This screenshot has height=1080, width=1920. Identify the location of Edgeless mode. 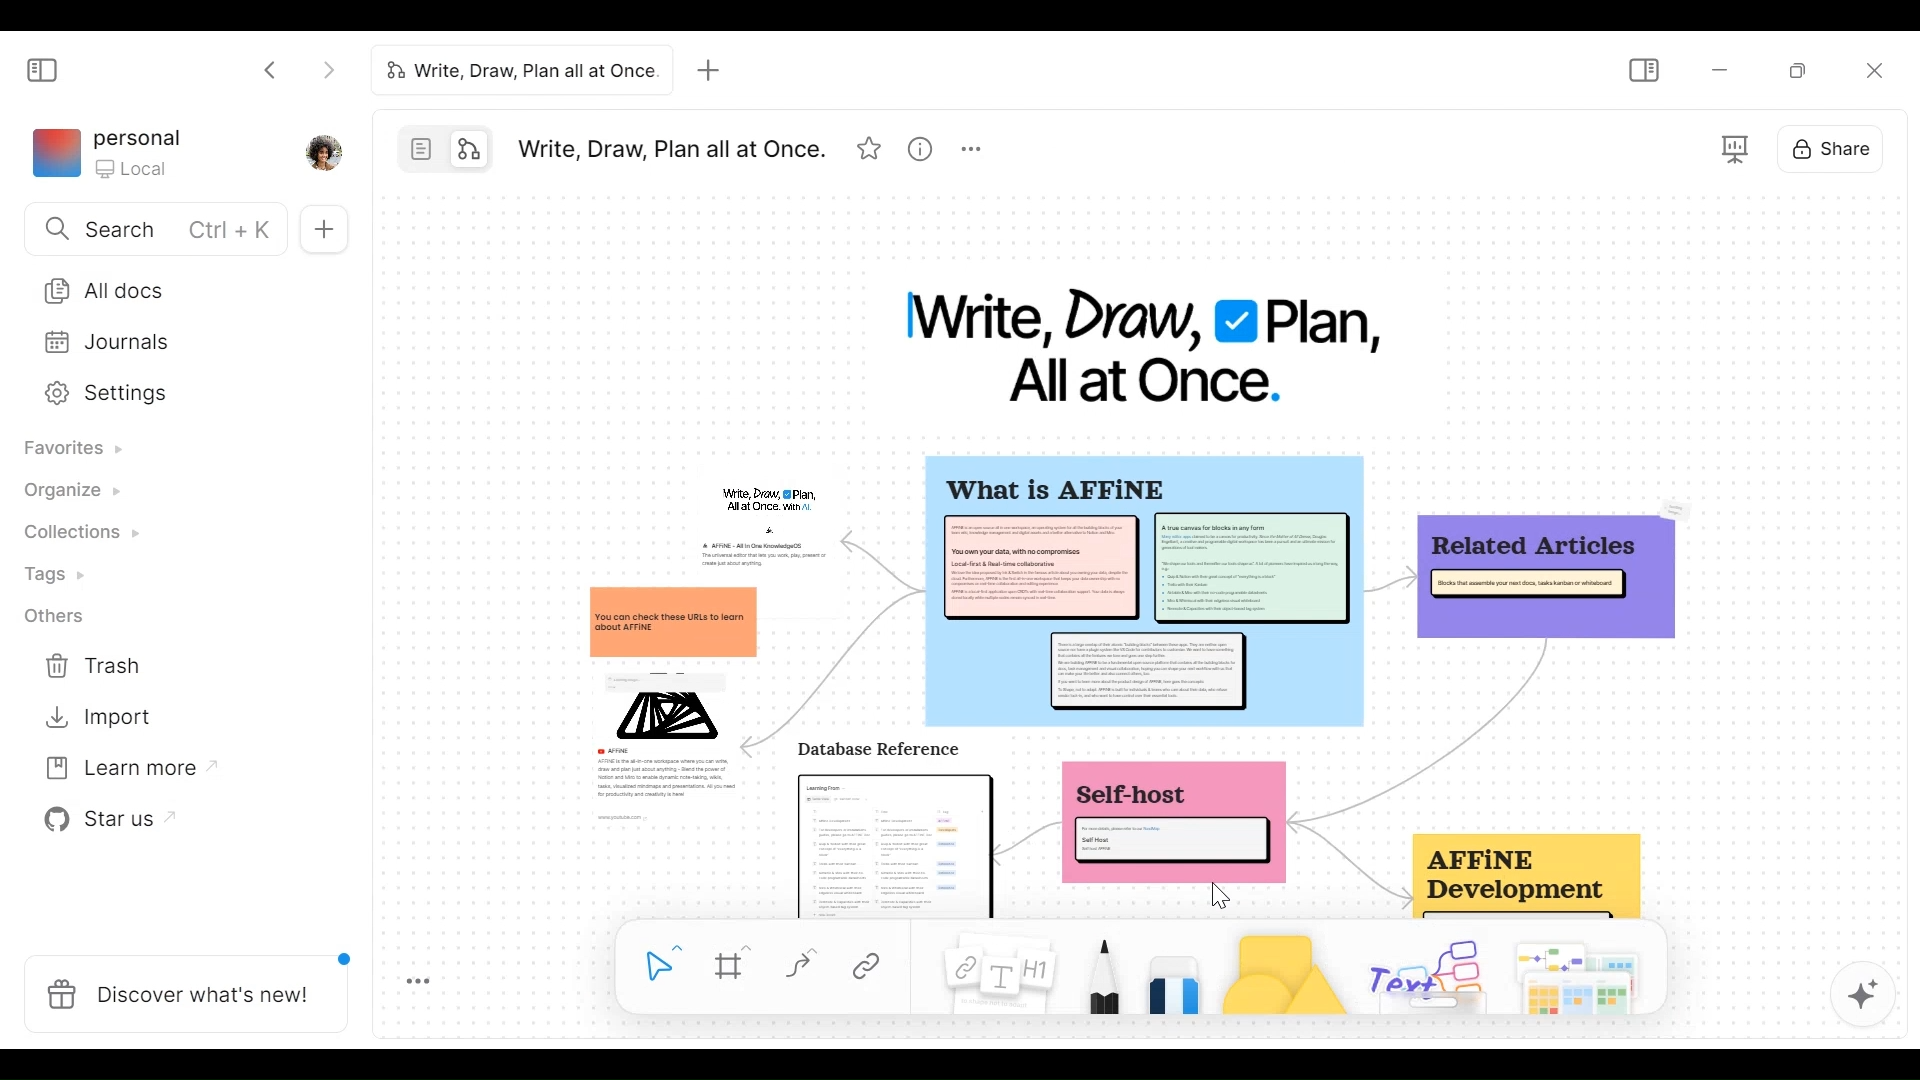
(472, 150).